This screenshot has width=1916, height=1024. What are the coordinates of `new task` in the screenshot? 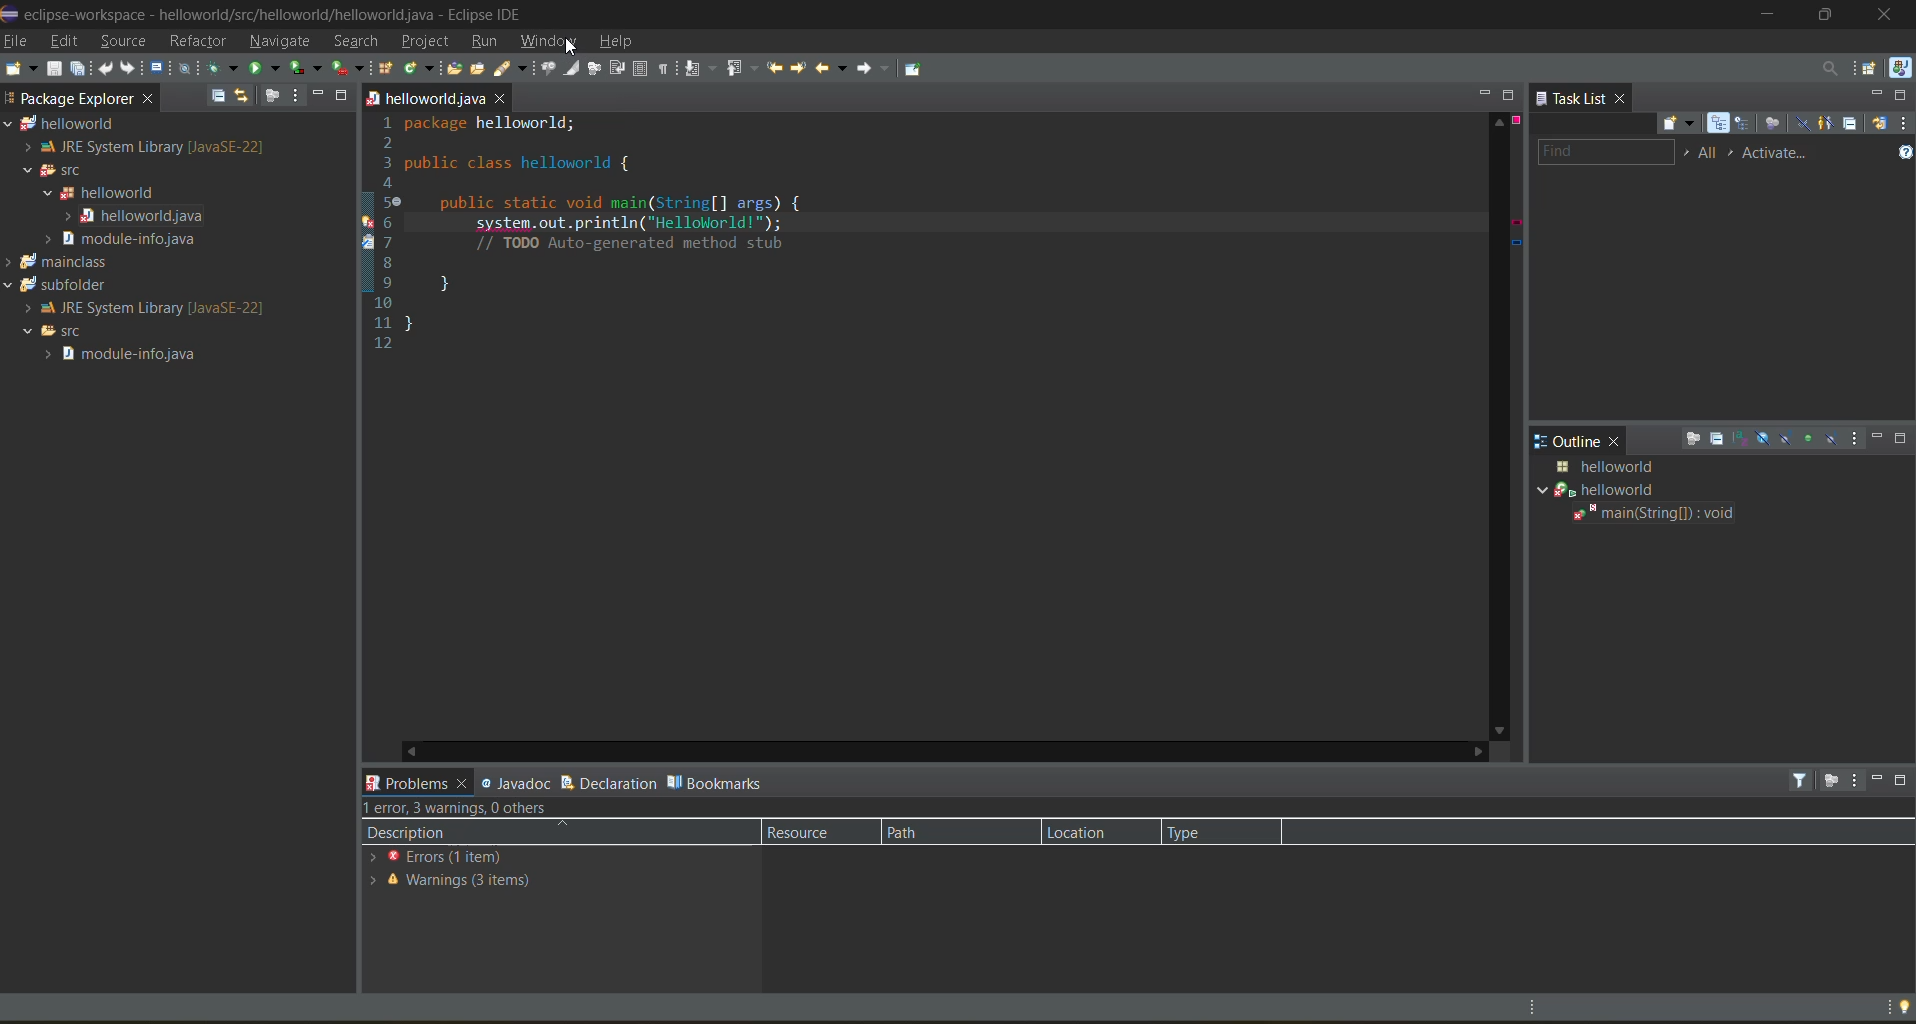 It's located at (1682, 122).